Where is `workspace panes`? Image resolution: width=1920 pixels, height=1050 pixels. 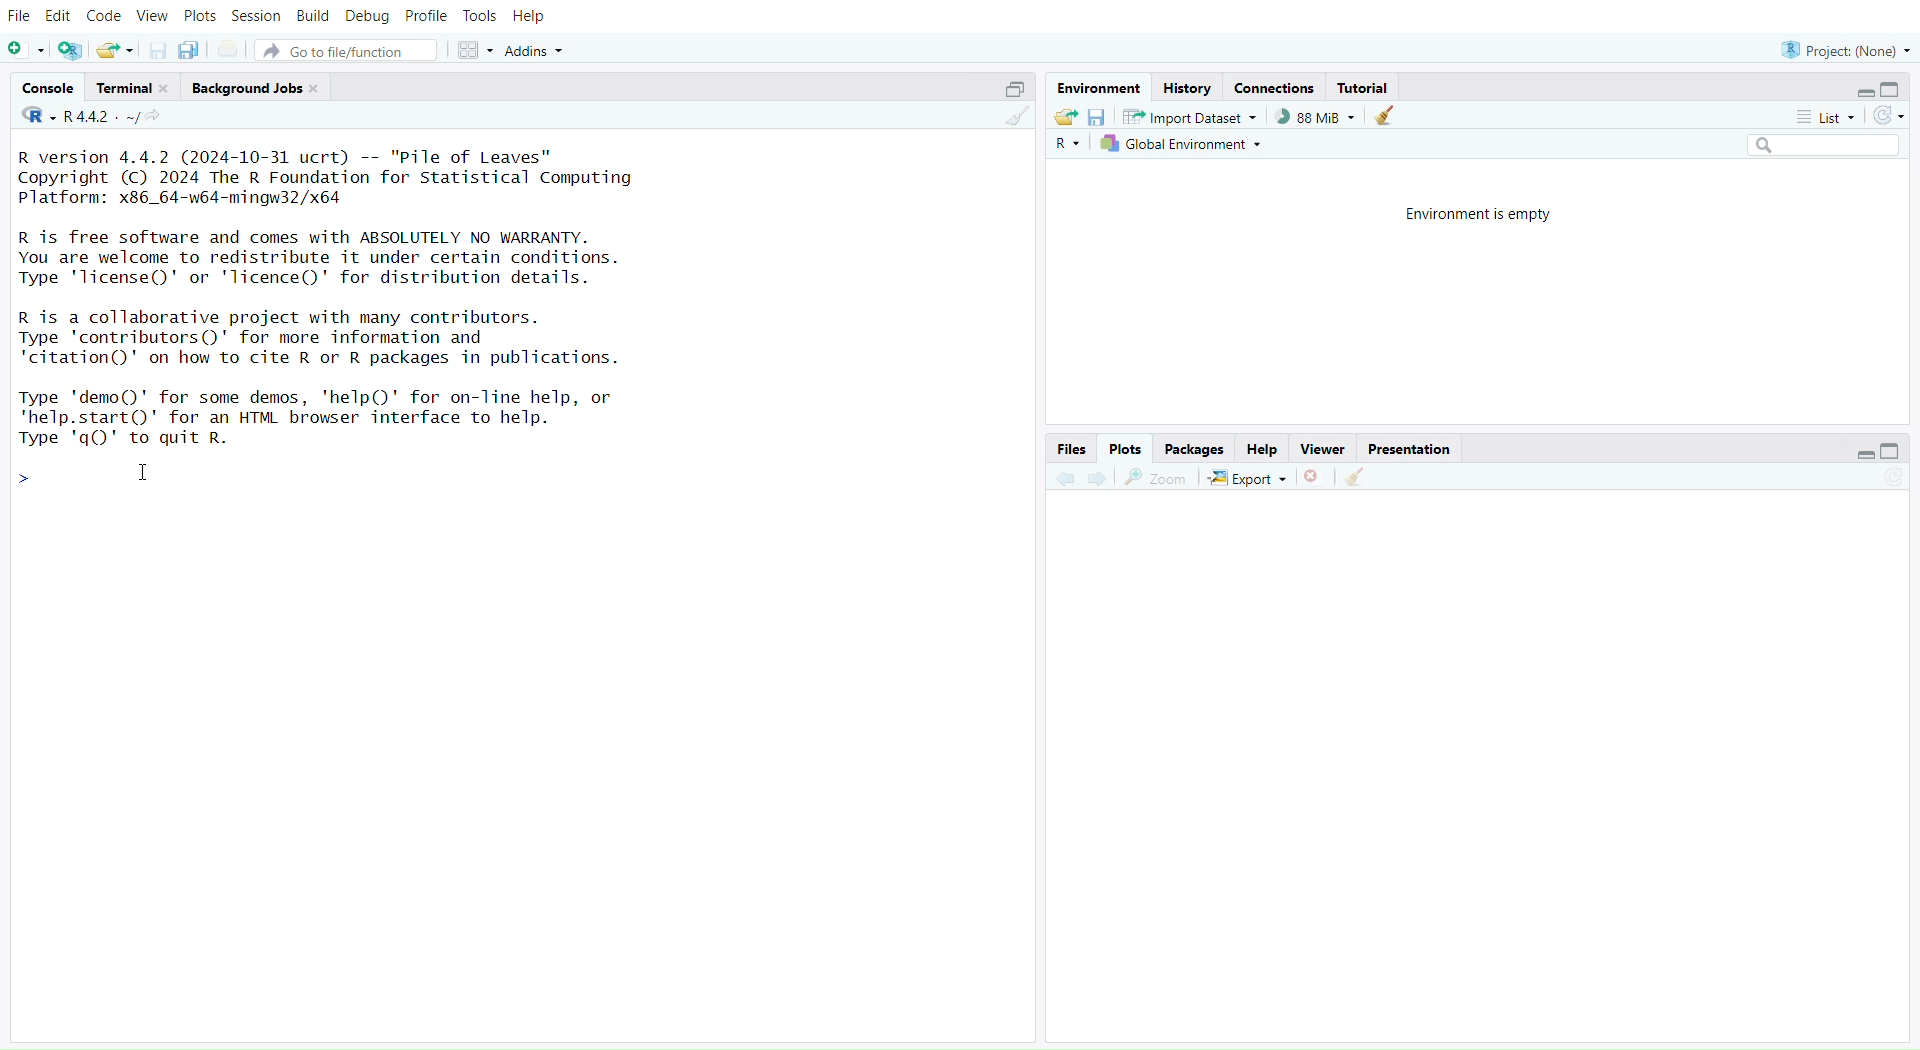
workspace panes is located at coordinates (475, 51).